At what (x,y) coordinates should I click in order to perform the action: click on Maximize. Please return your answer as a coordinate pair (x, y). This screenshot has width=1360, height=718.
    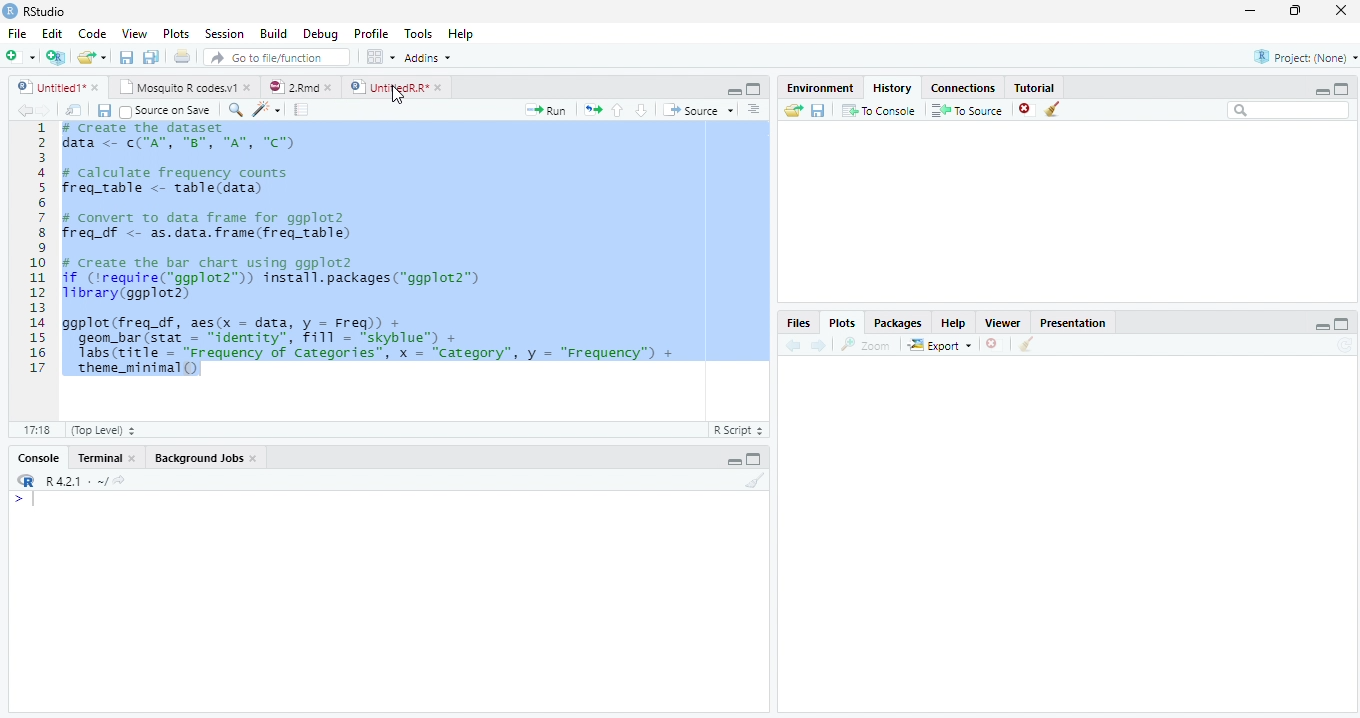
    Looking at the image, I should click on (1343, 88).